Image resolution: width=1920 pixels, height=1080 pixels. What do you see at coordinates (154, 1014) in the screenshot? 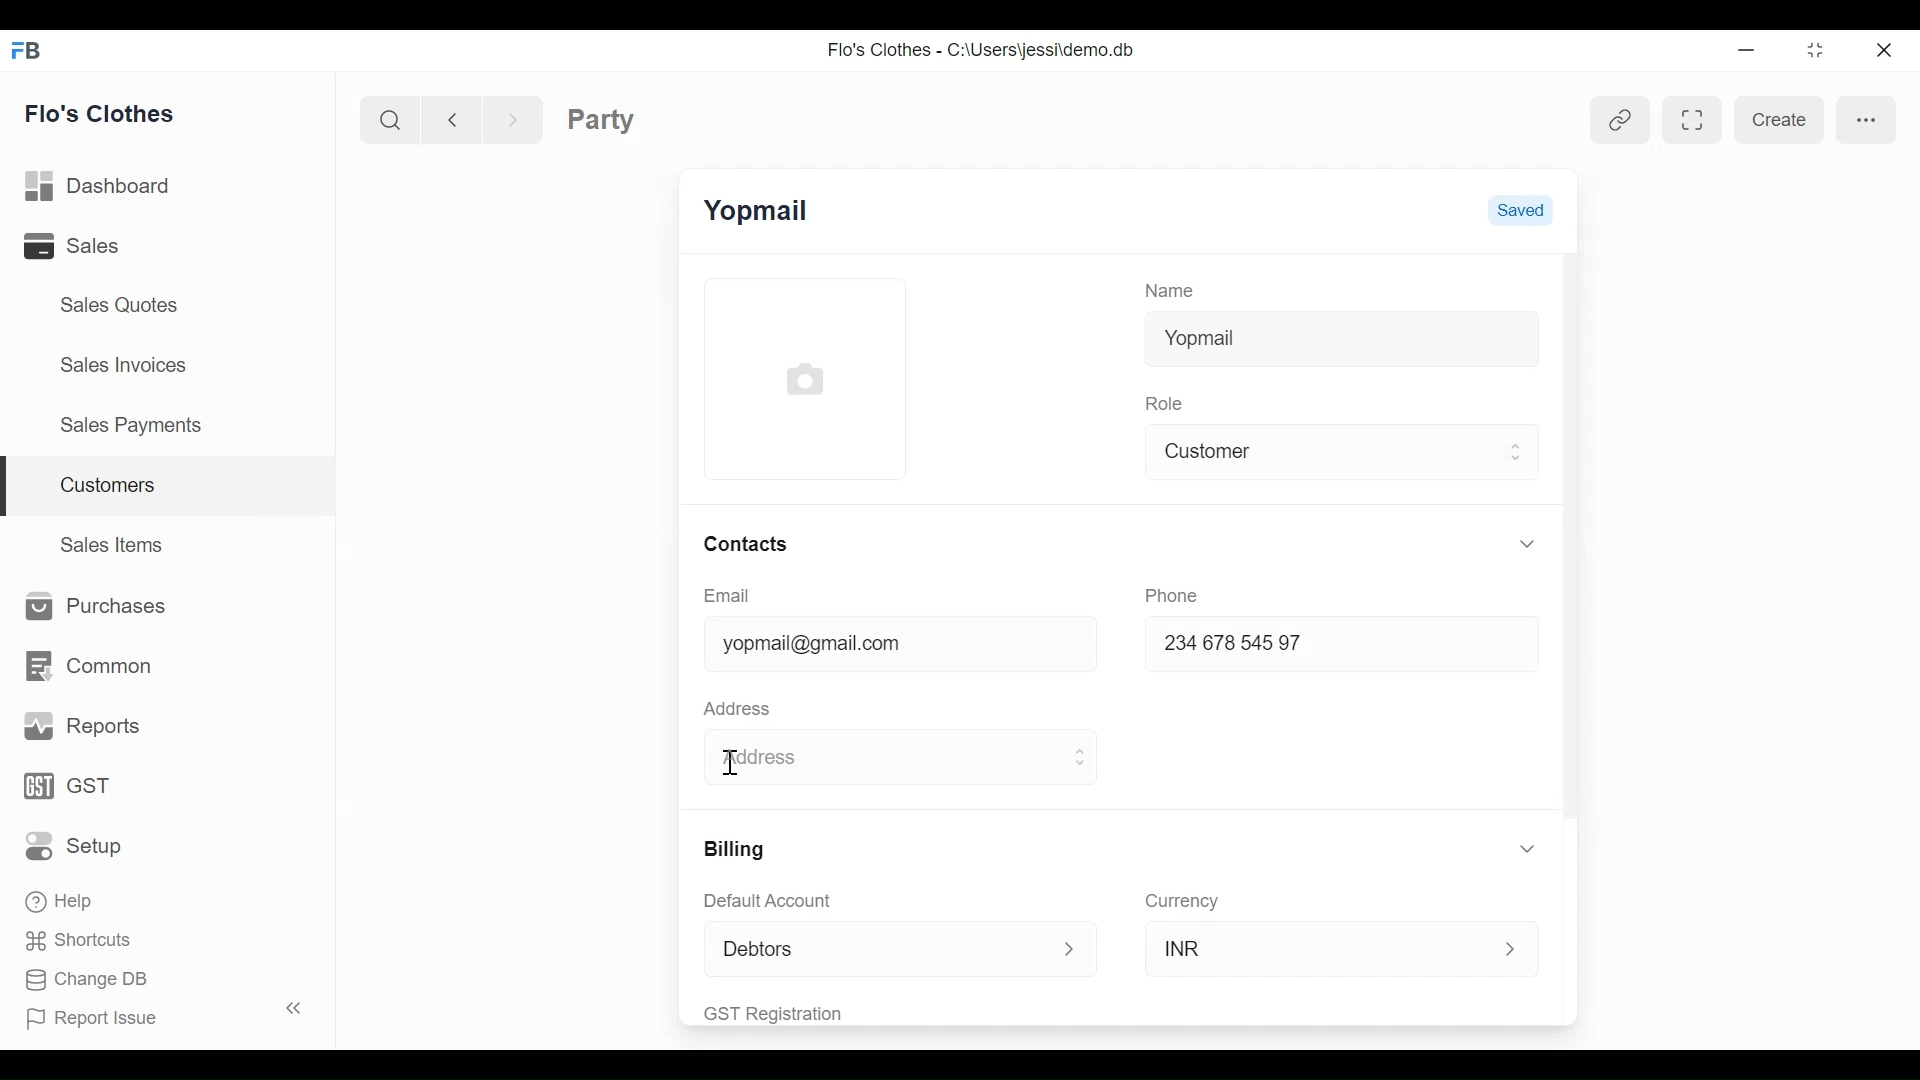
I see `Report Issue` at bounding box center [154, 1014].